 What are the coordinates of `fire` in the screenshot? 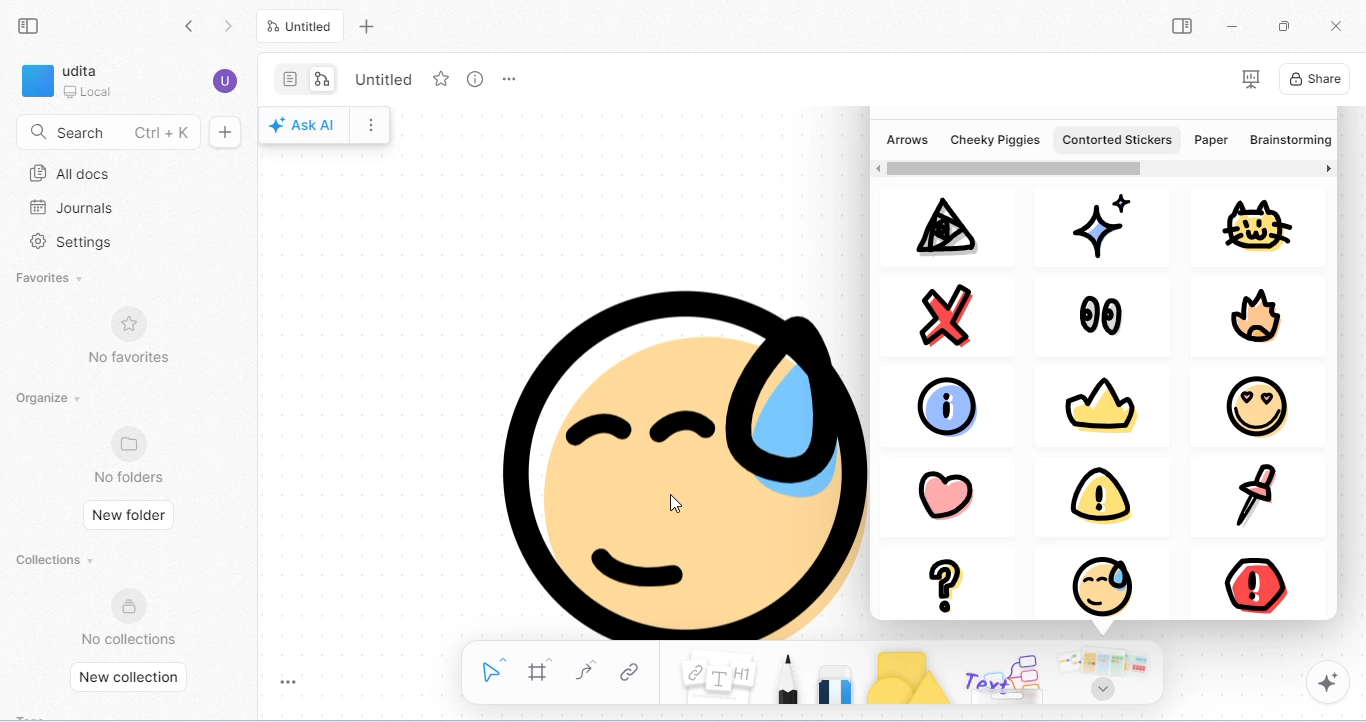 It's located at (1261, 318).